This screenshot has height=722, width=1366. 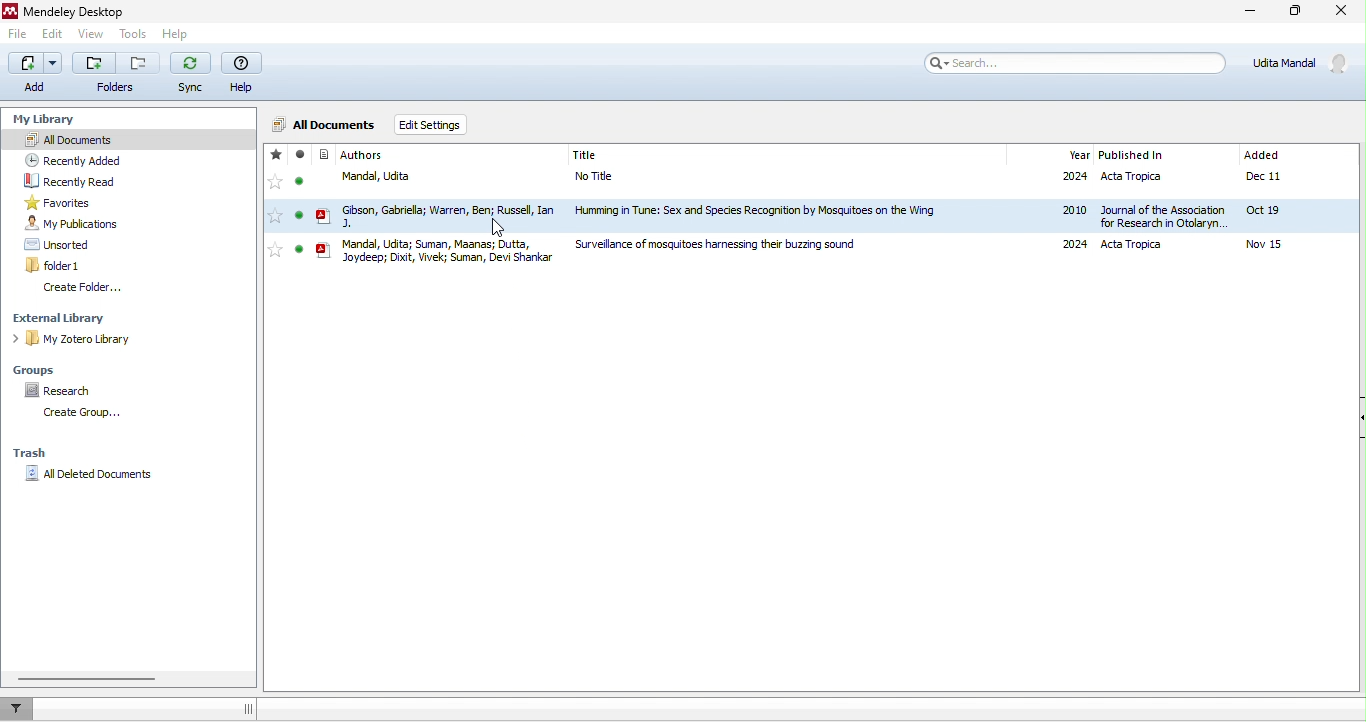 What do you see at coordinates (108, 141) in the screenshot?
I see `all documents` at bounding box center [108, 141].